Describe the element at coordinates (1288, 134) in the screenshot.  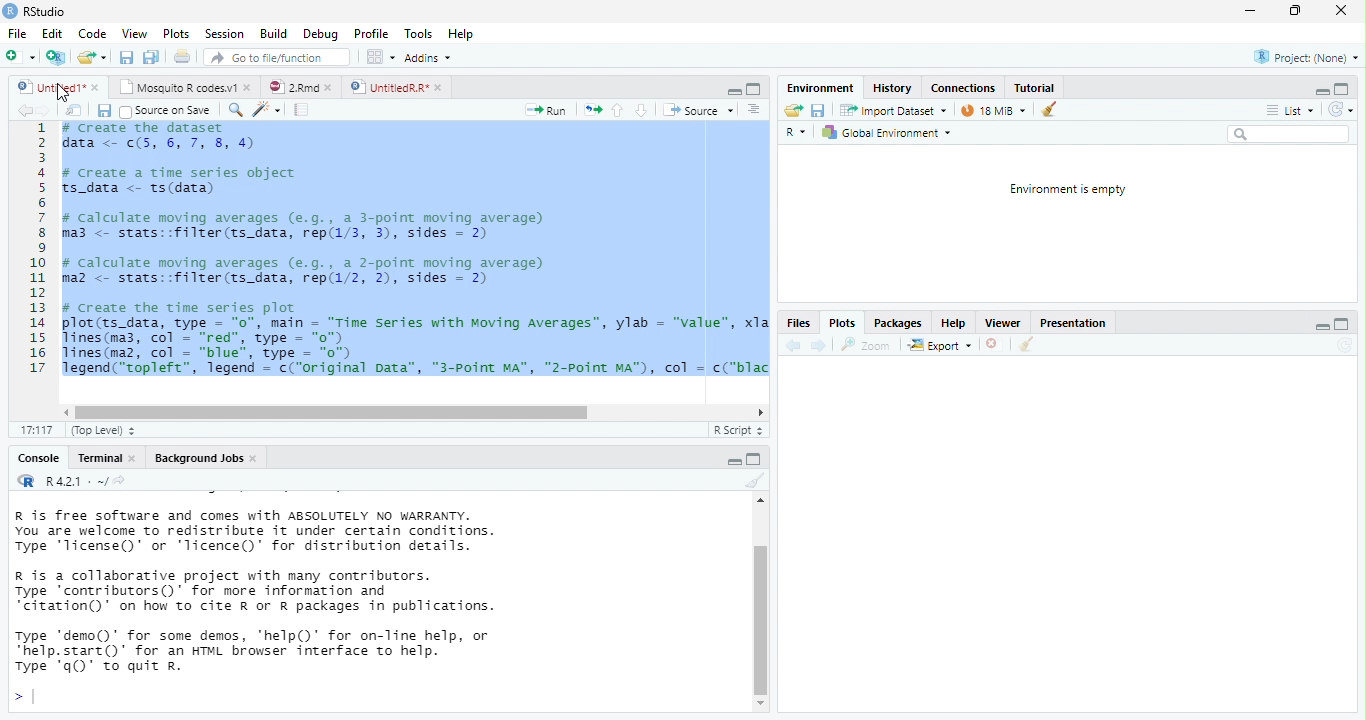
I see `search` at that location.